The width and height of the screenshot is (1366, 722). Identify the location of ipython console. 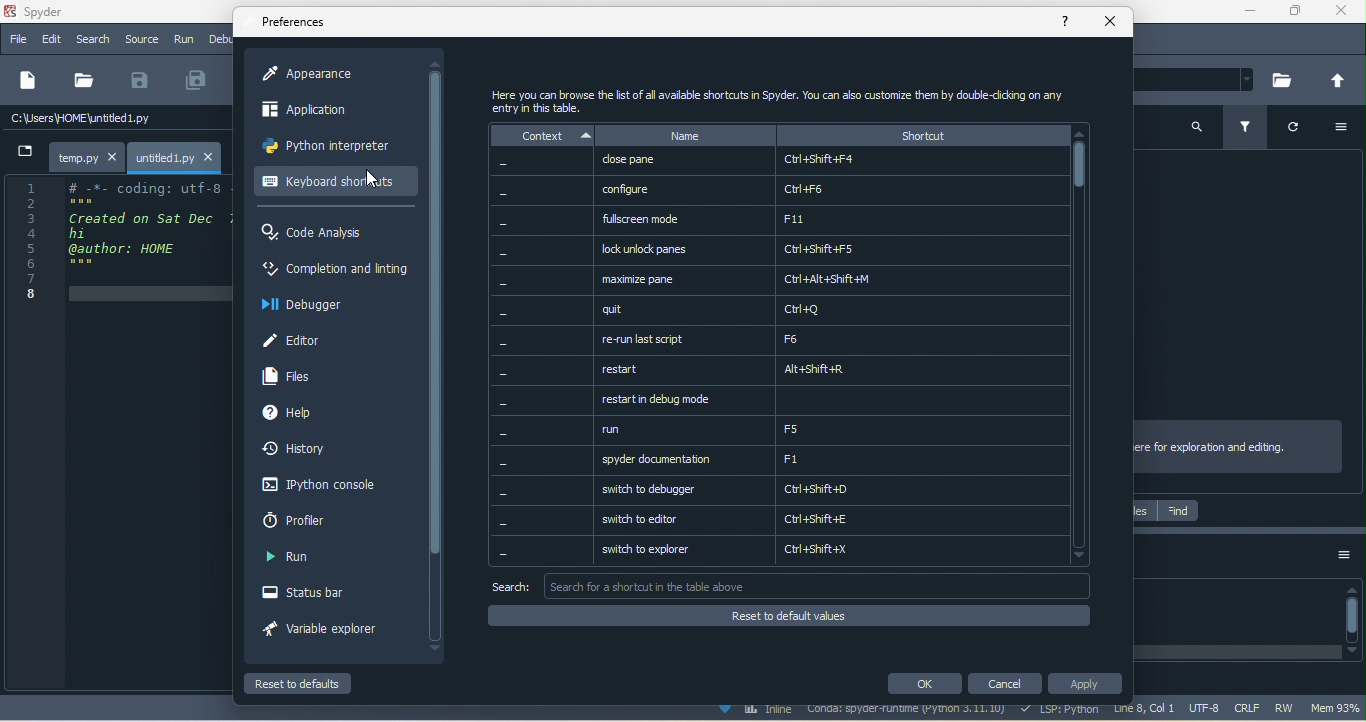
(322, 485).